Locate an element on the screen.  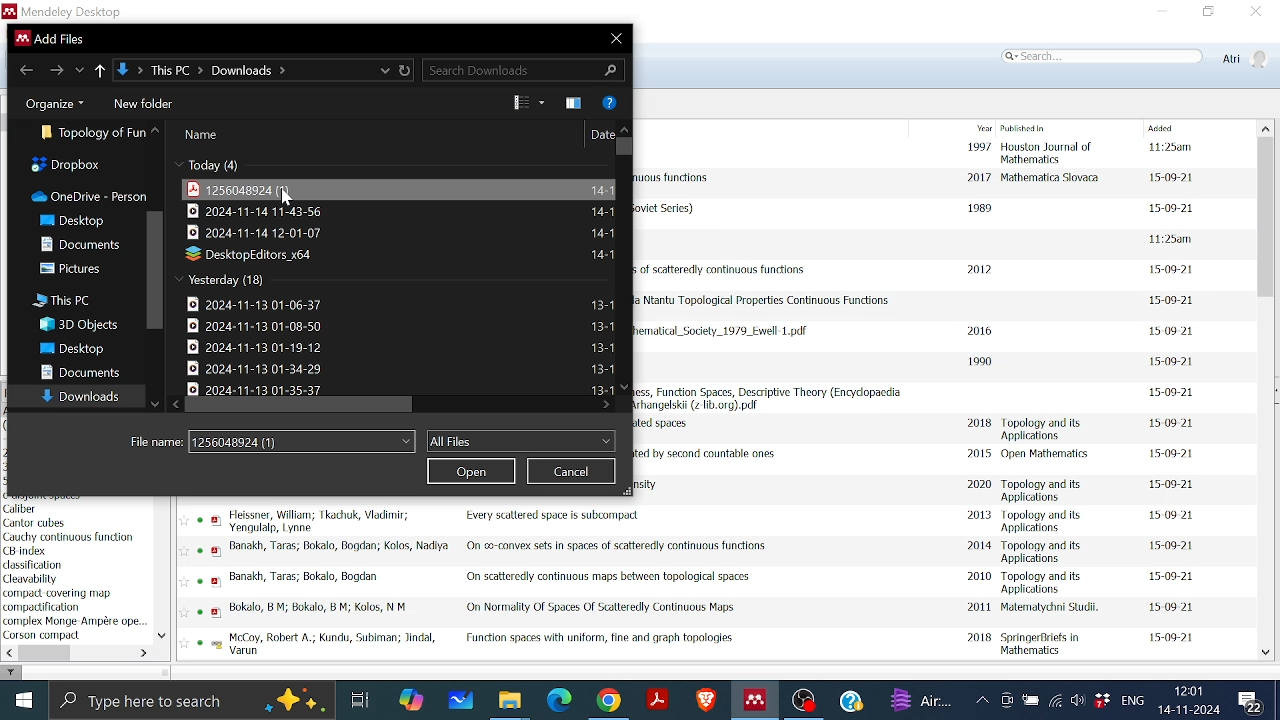
Close is located at coordinates (1259, 12).